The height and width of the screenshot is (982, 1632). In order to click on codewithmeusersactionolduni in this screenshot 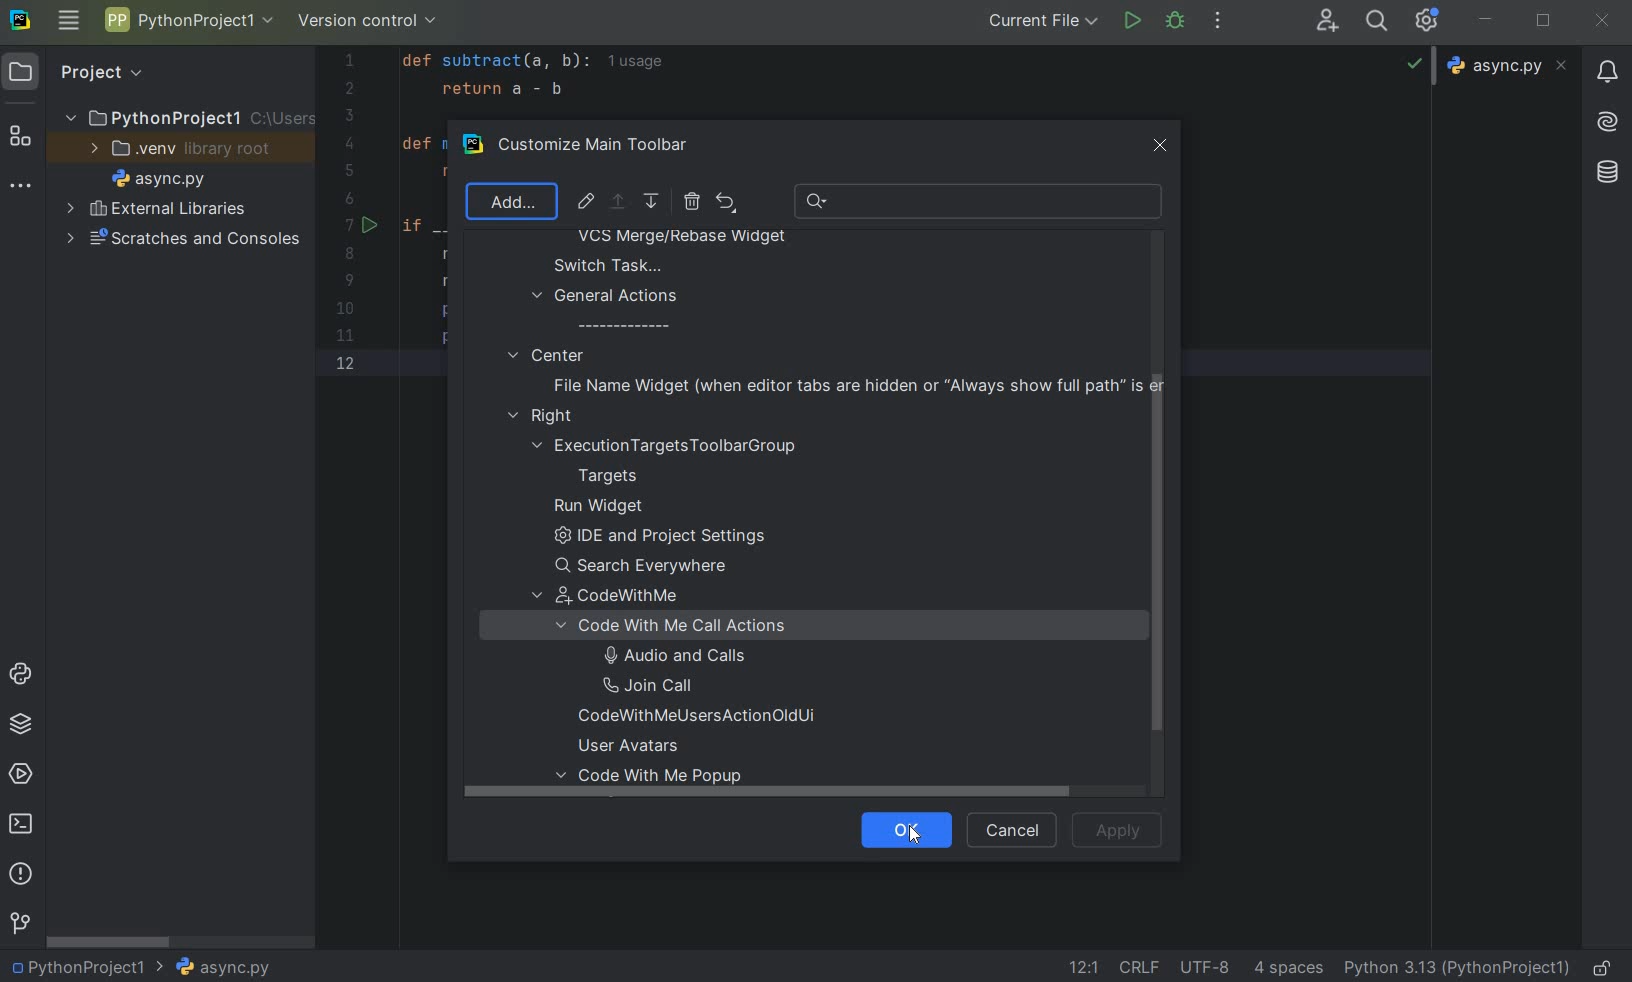, I will do `click(697, 718)`.